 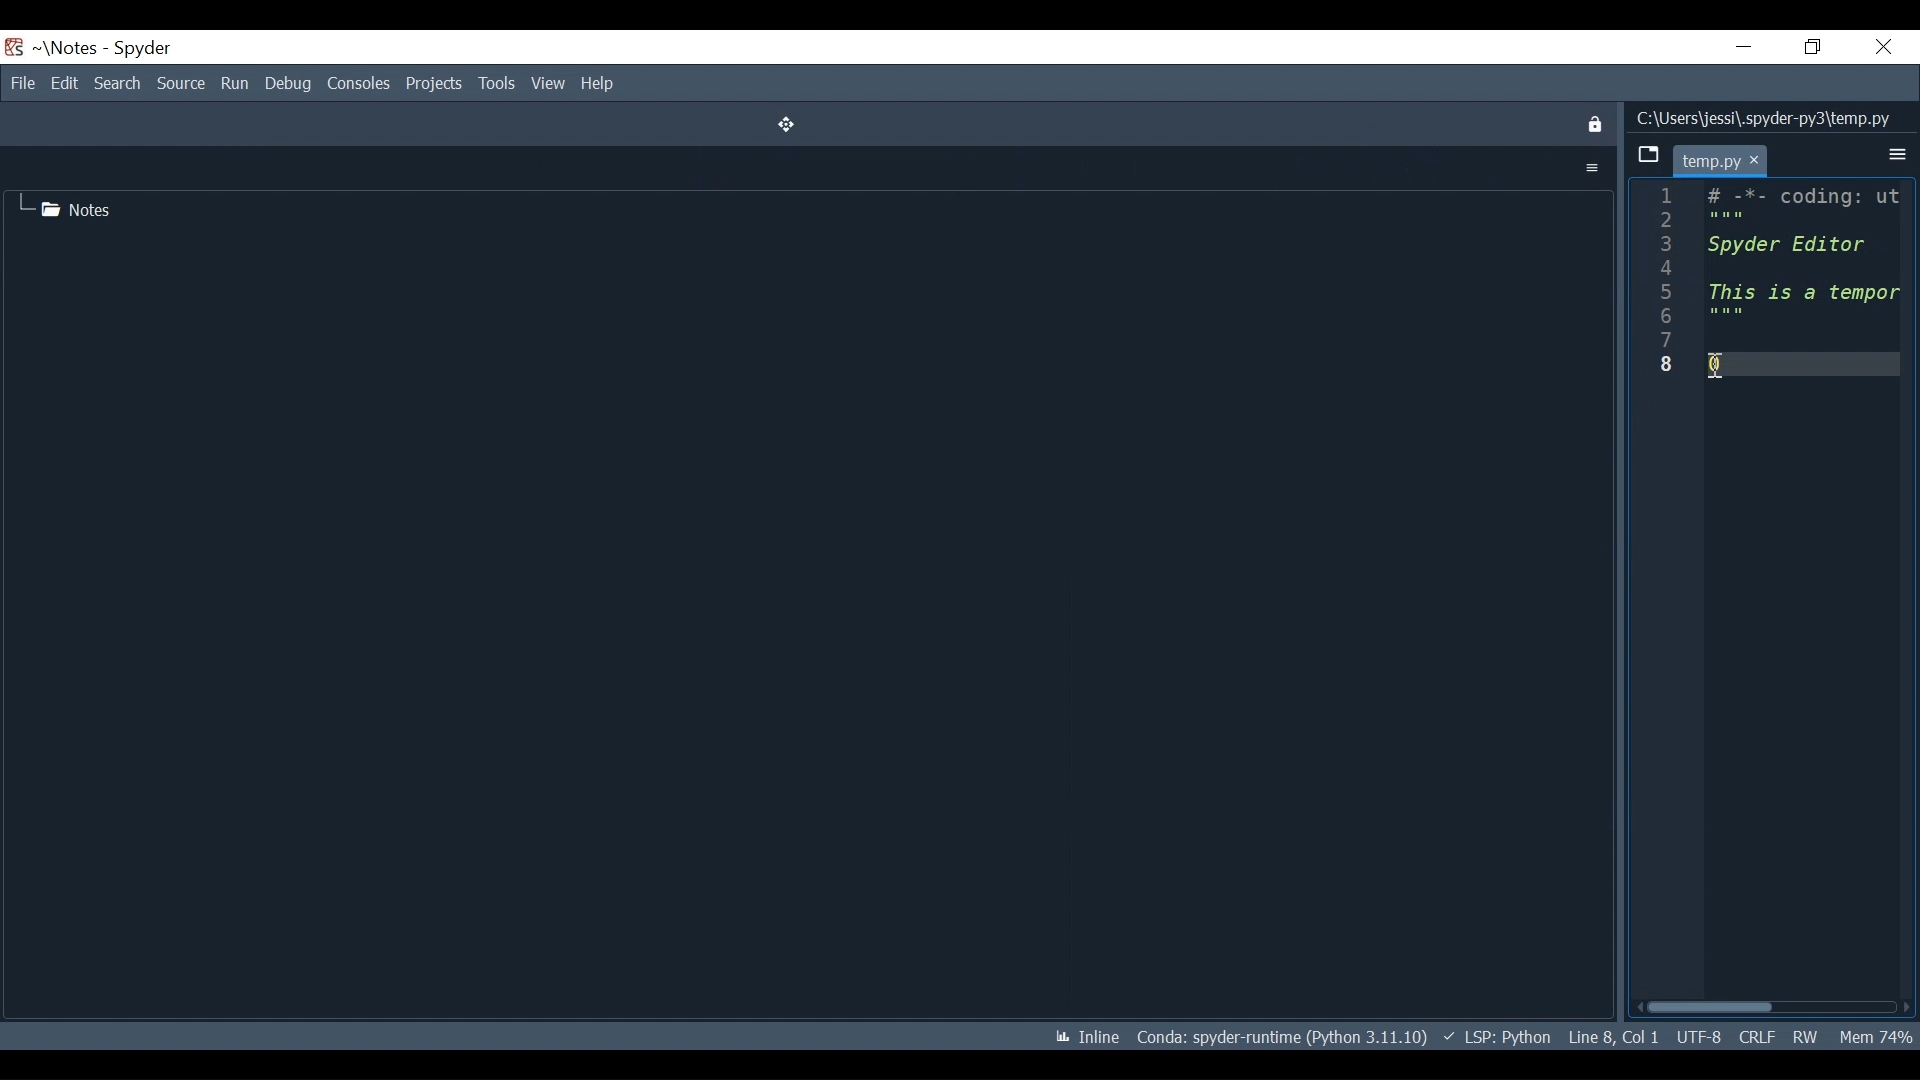 What do you see at coordinates (435, 85) in the screenshot?
I see `Projects` at bounding box center [435, 85].